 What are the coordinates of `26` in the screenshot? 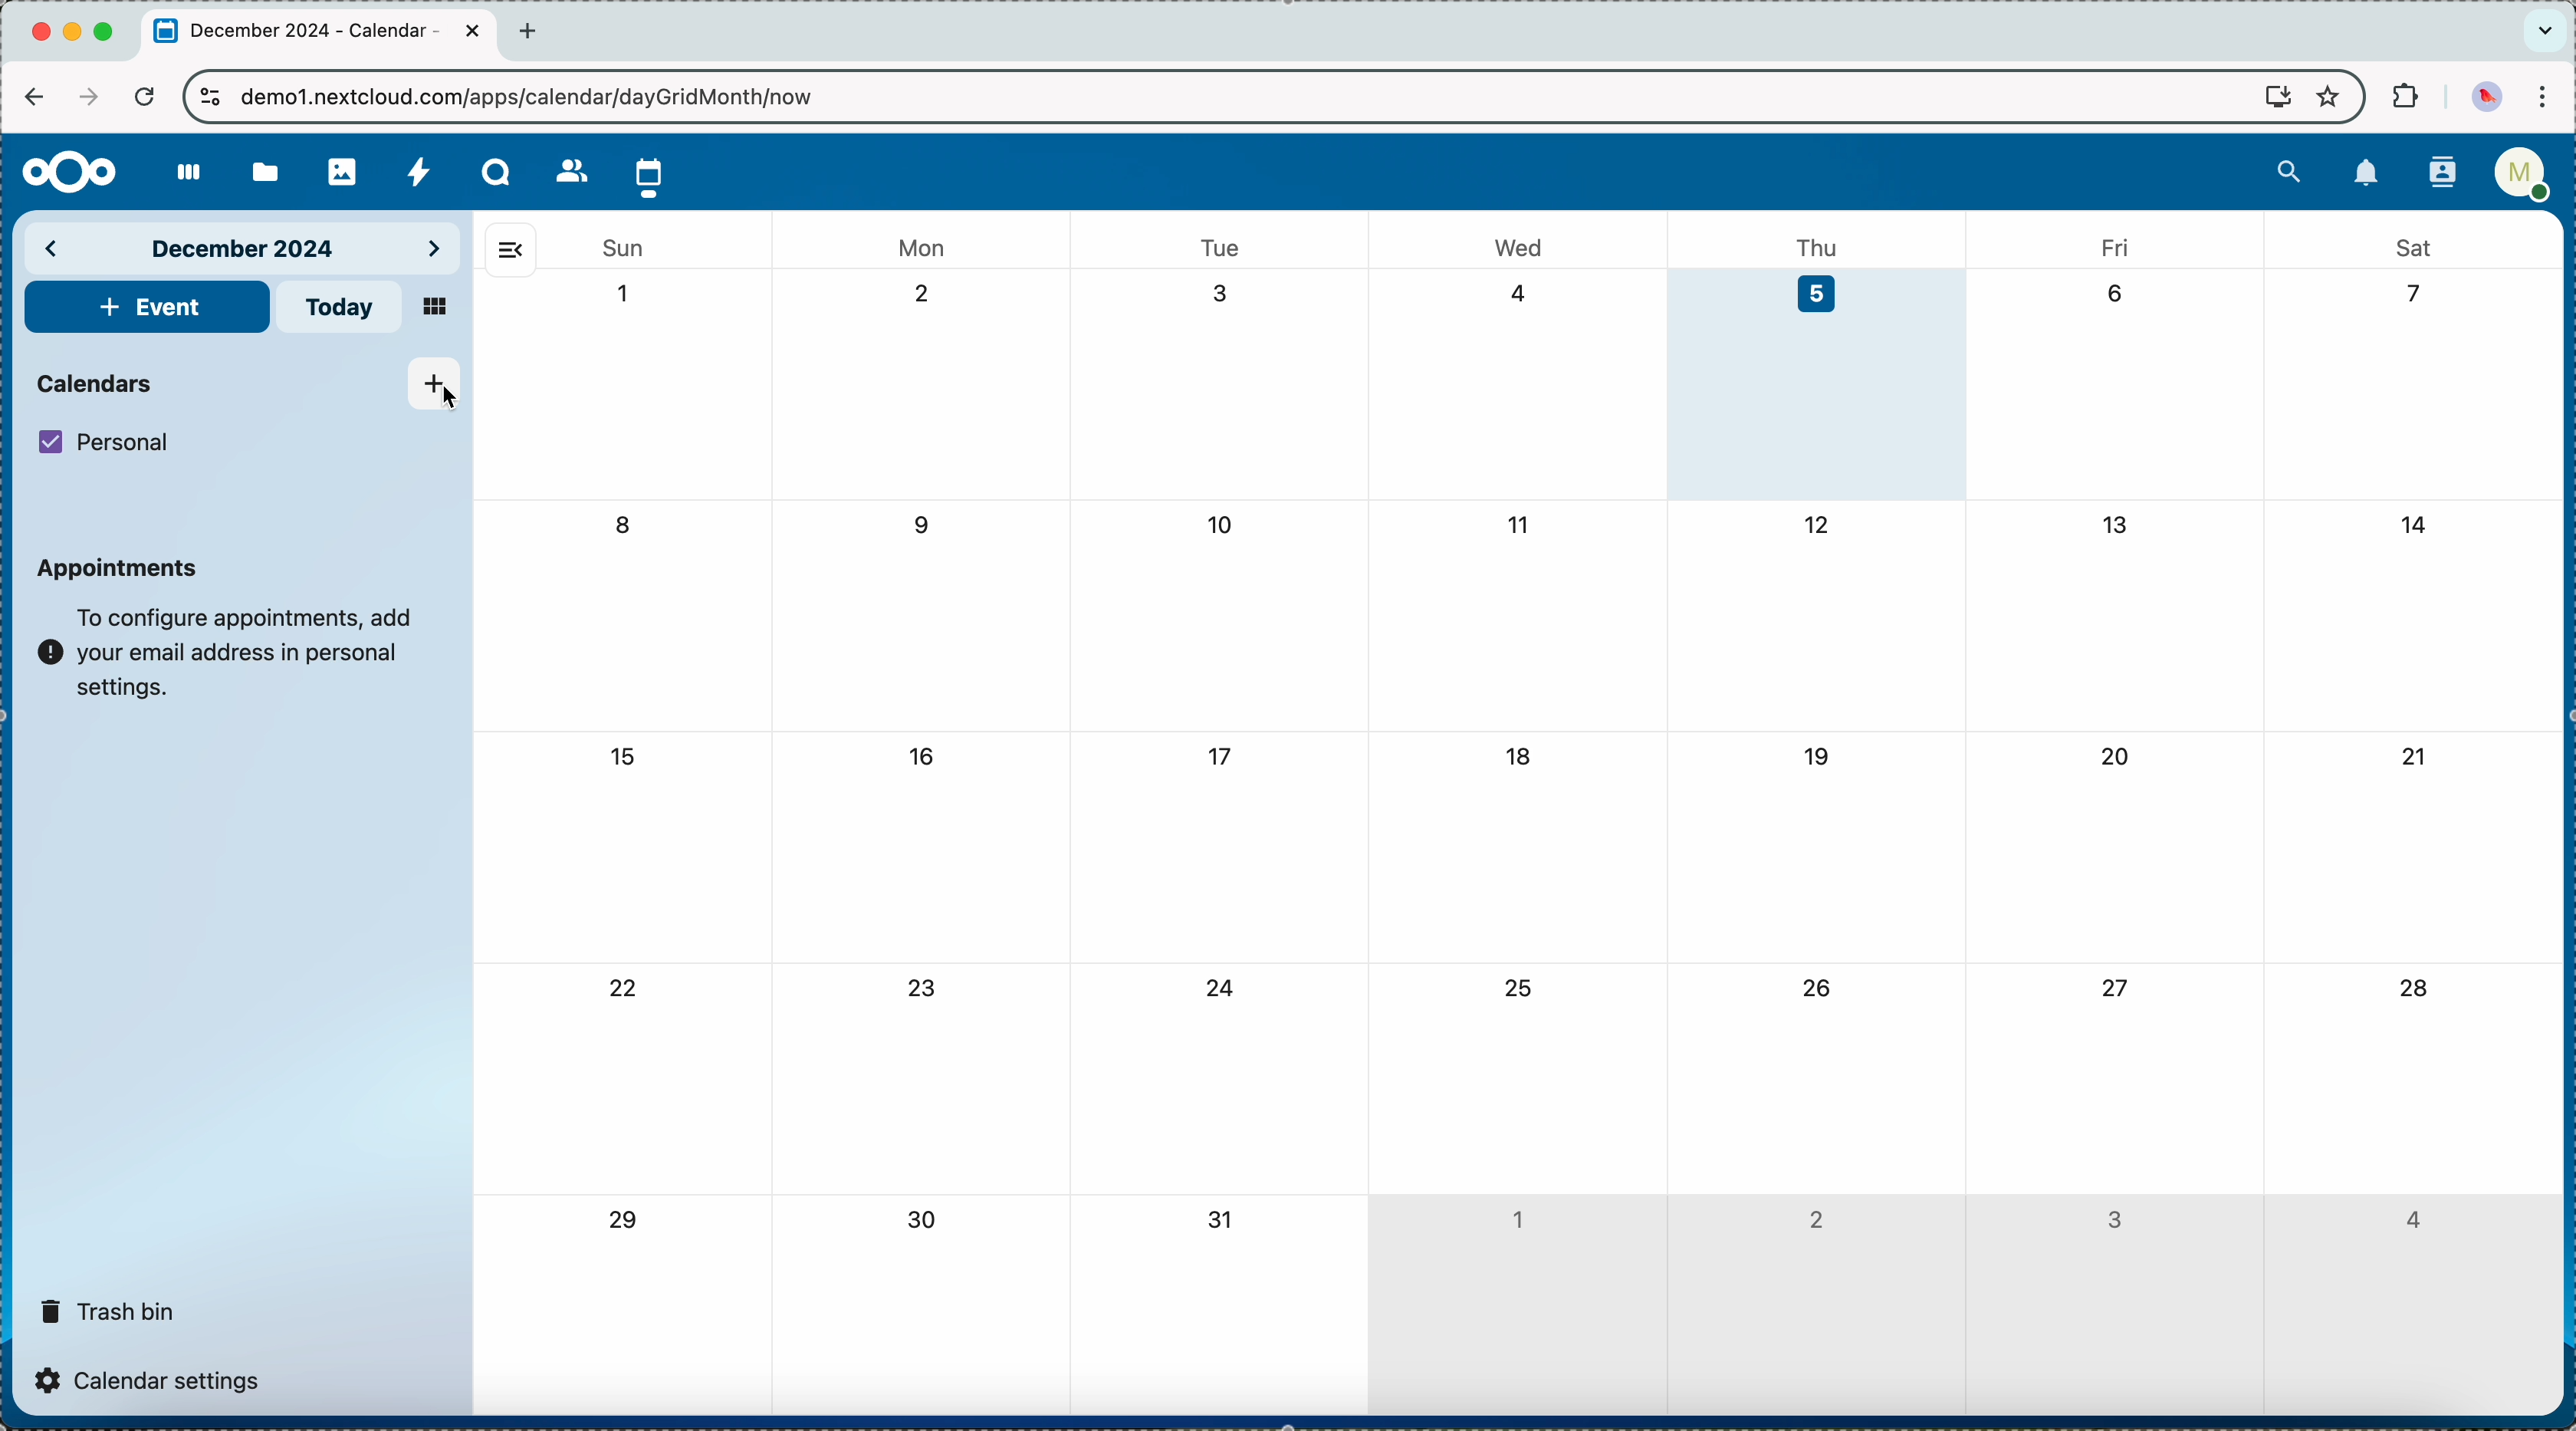 It's located at (1818, 986).